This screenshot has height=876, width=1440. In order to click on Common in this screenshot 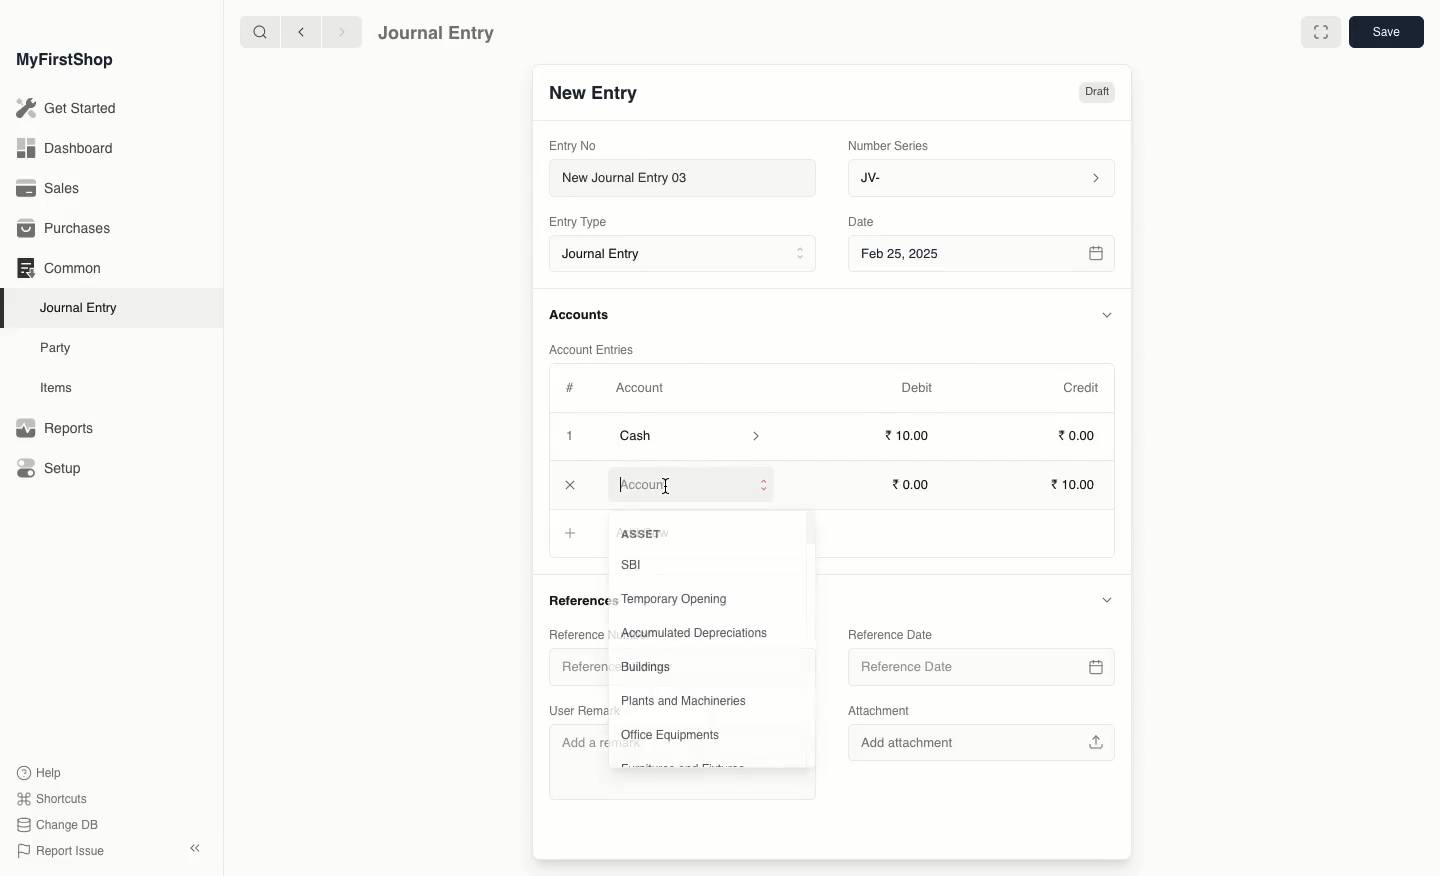, I will do `click(58, 268)`.